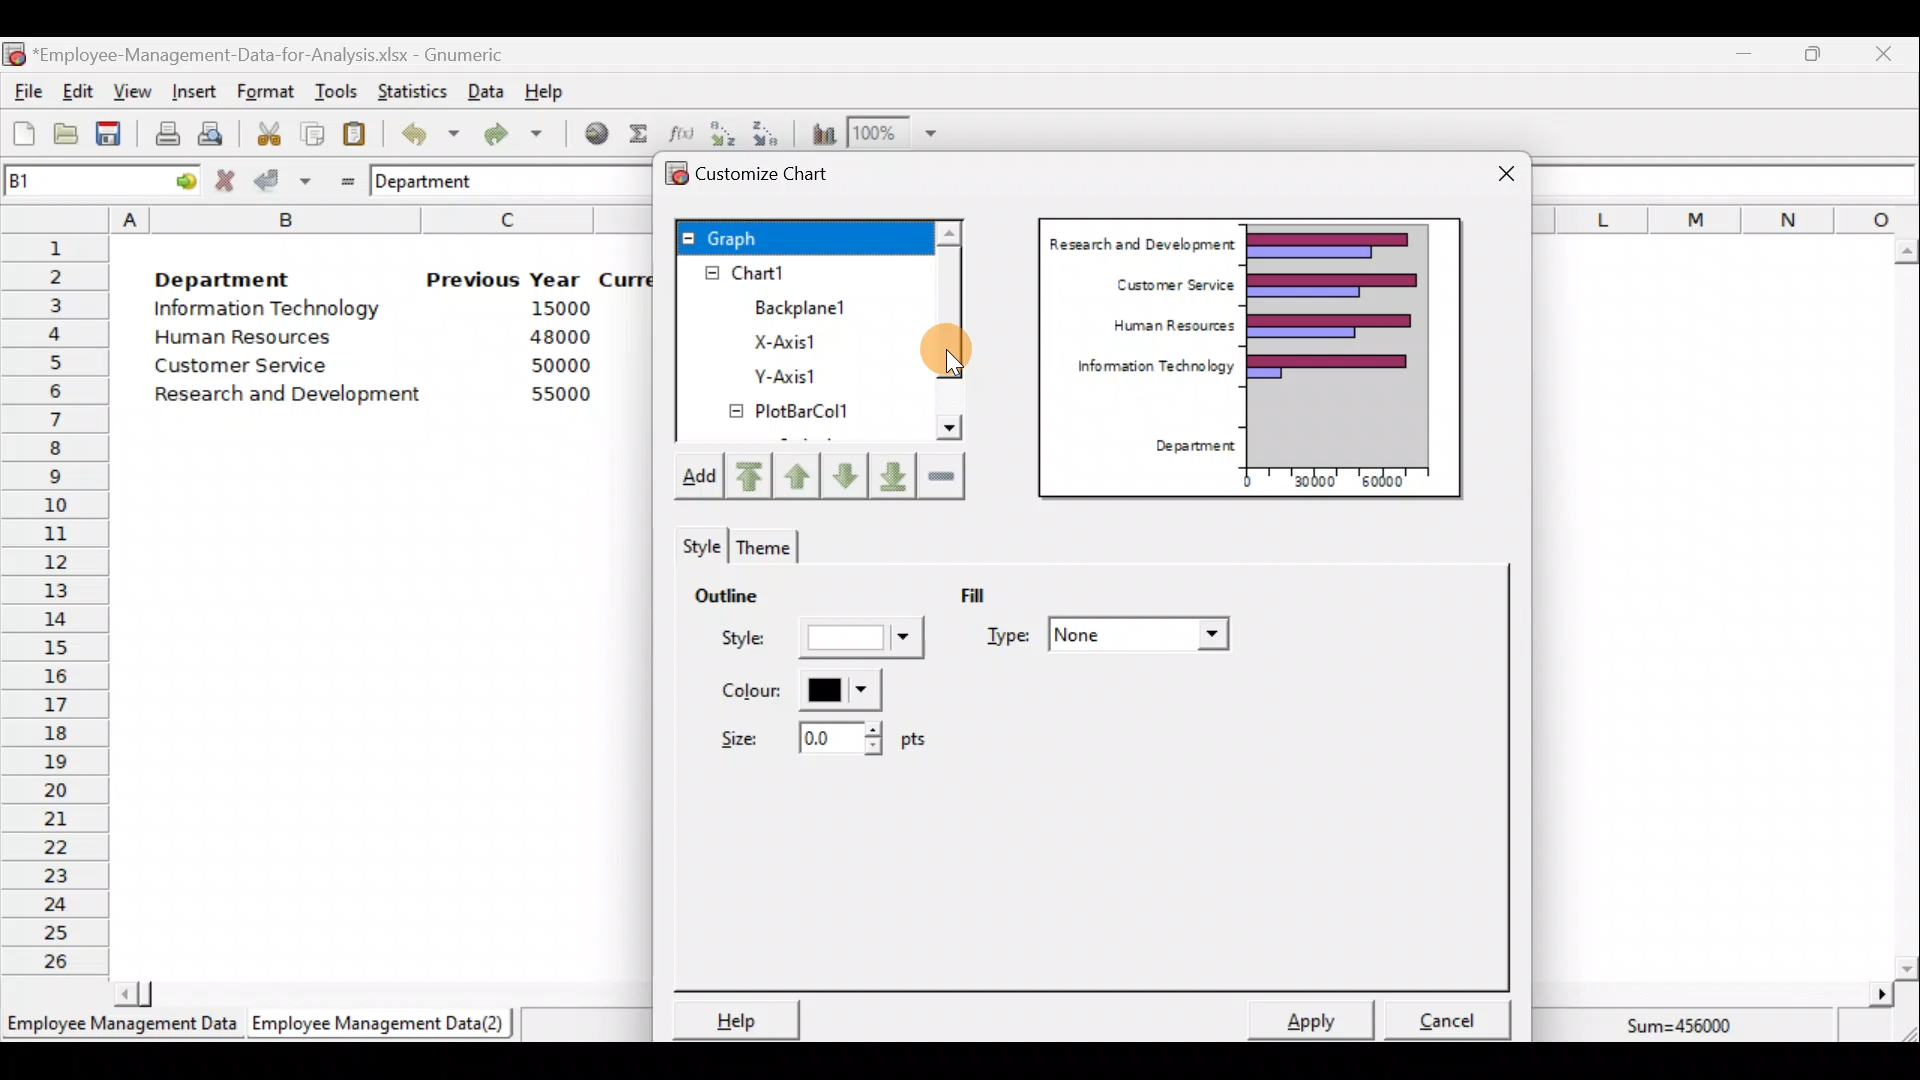  Describe the element at coordinates (819, 133) in the screenshot. I see `Insert a chart` at that location.